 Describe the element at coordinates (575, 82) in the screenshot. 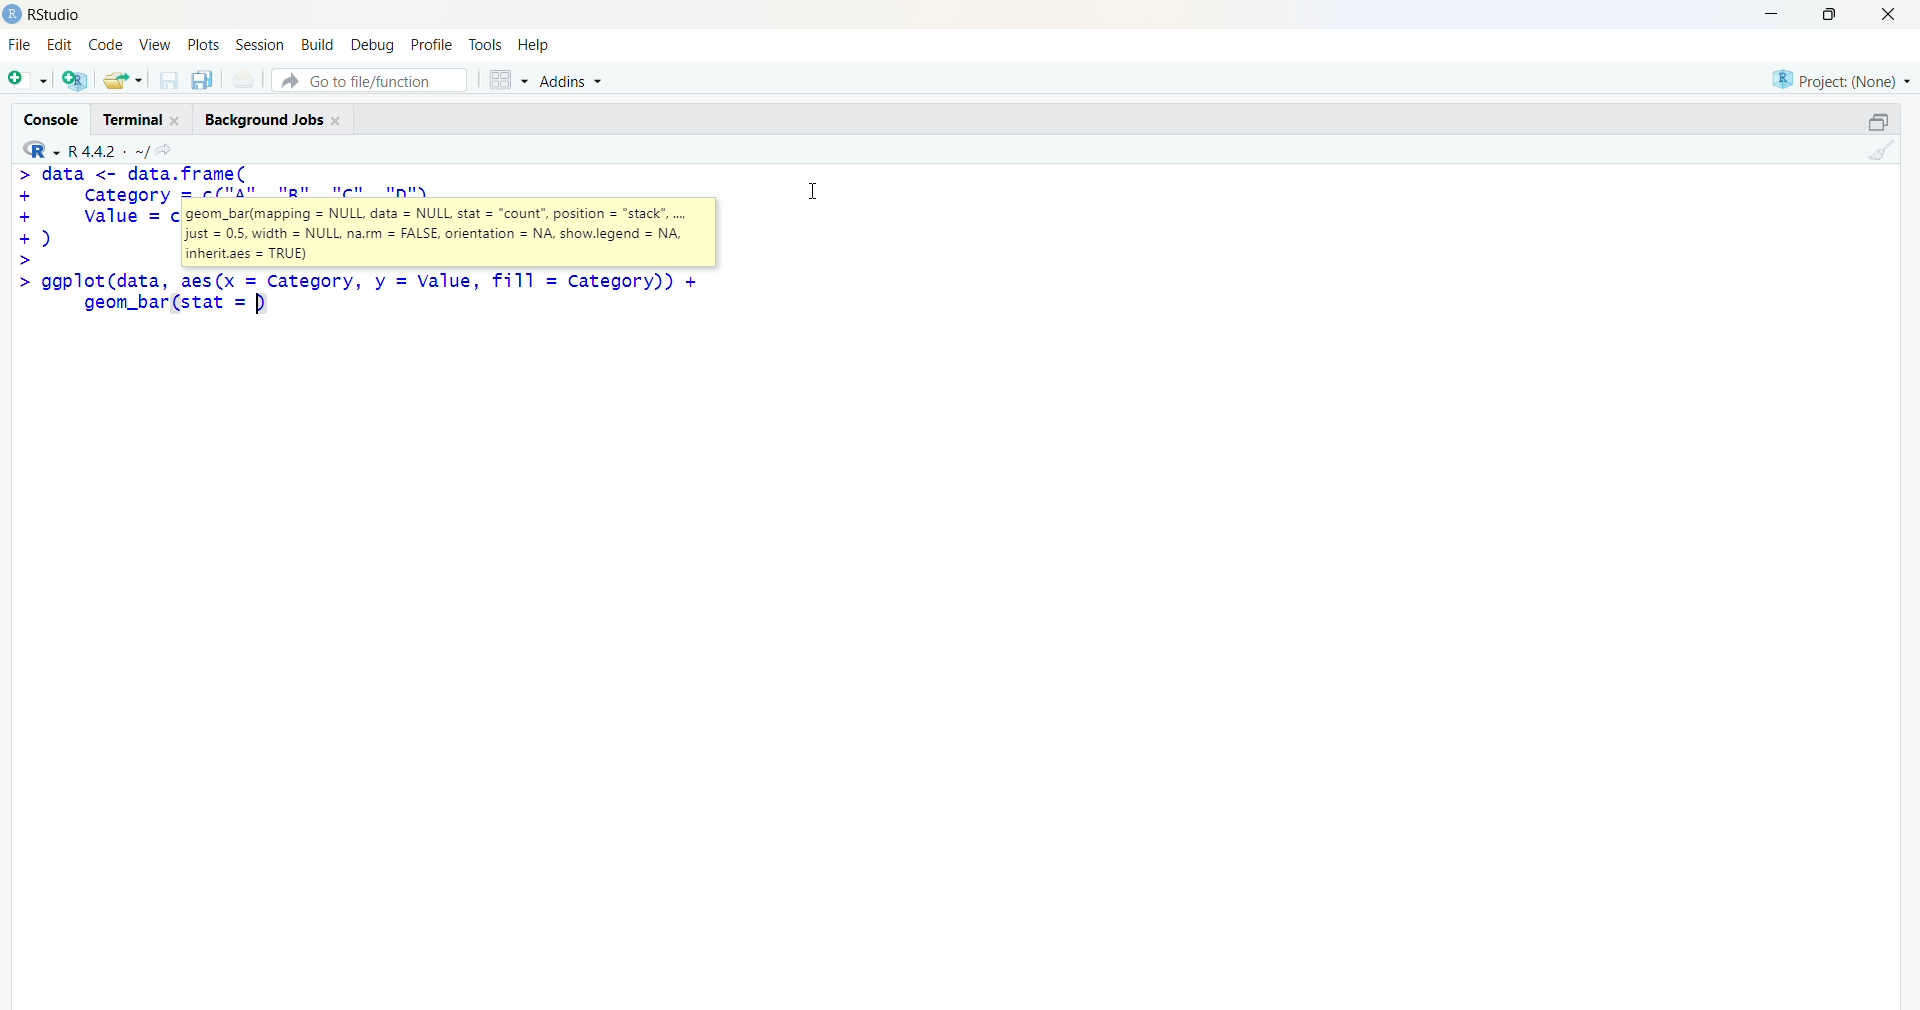

I see `Addins` at that location.